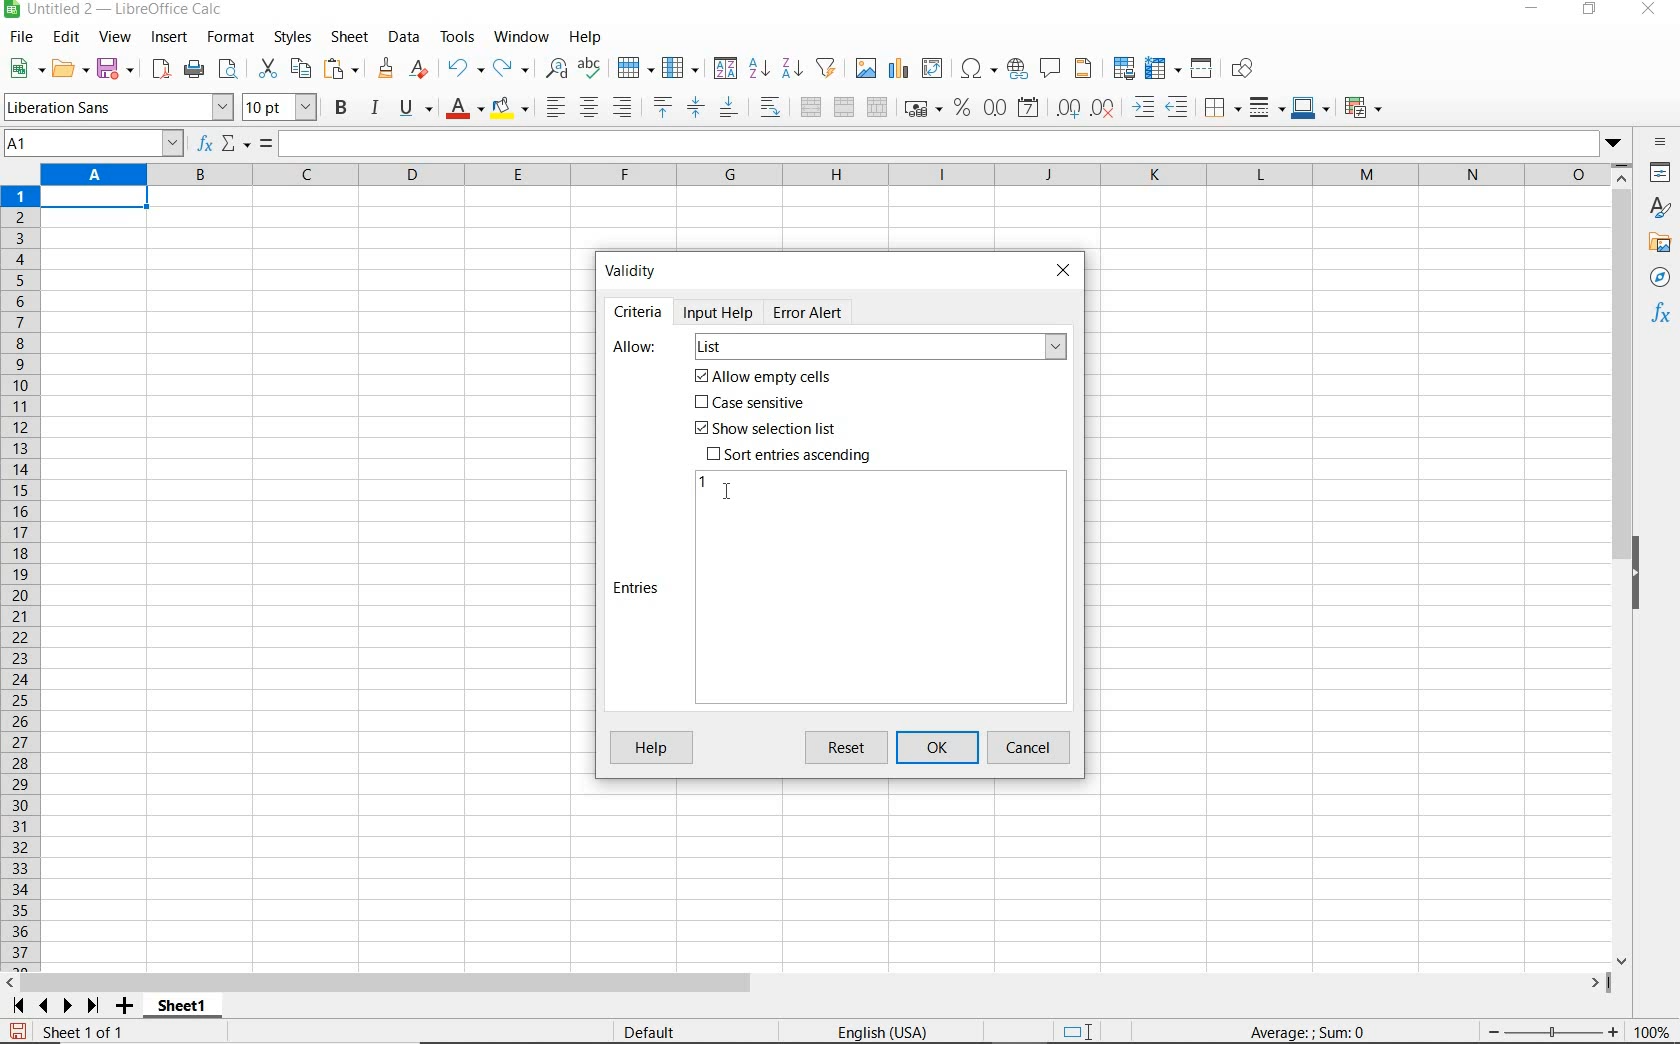 This screenshot has height=1044, width=1680. I want to click on autofilter, so click(825, 68).